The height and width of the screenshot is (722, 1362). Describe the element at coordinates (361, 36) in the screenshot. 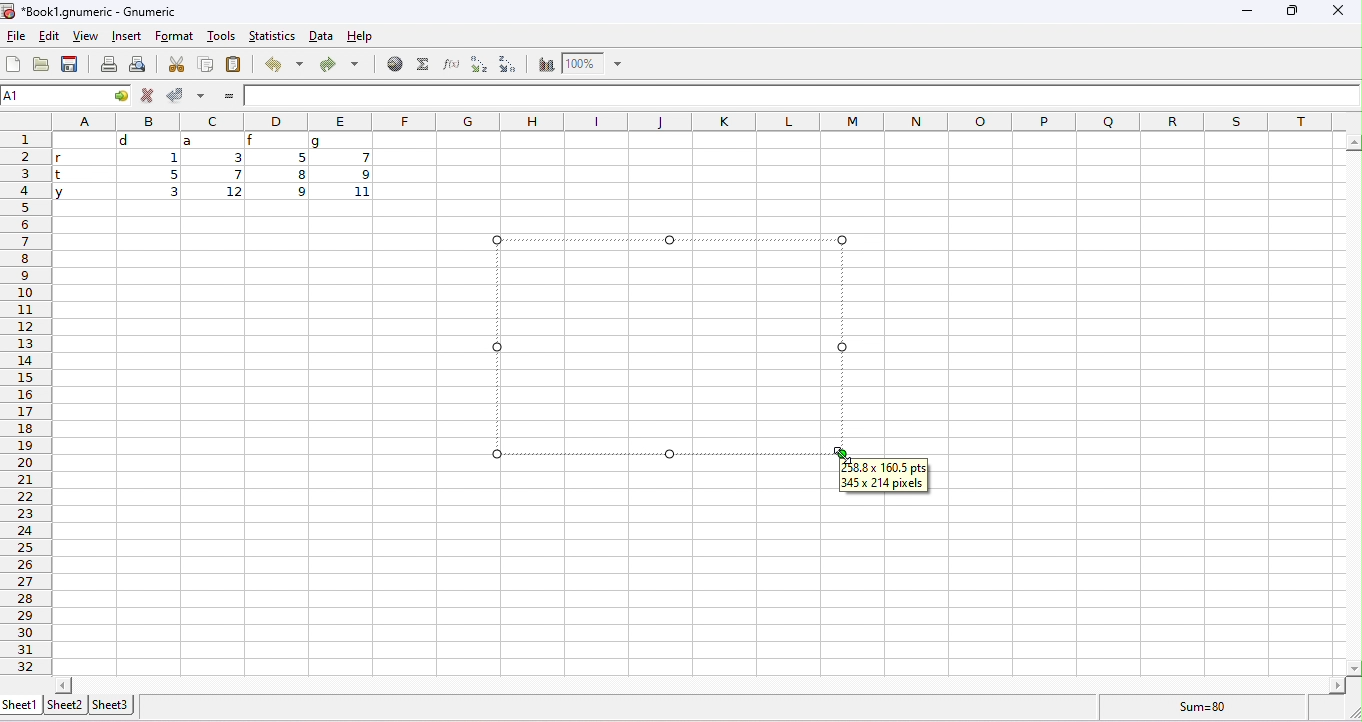

I see `help` at that location.